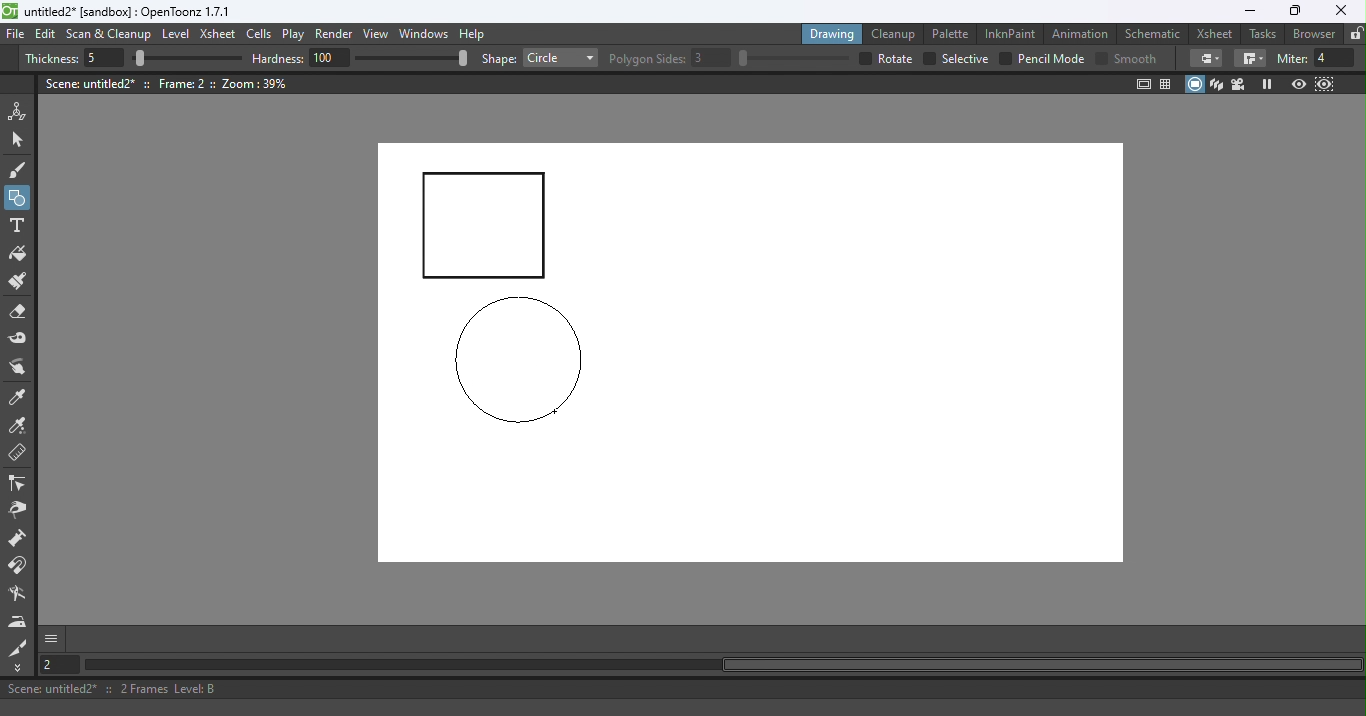 The width and height of the screenshot is (1366, 716). Describe the element at coordinates (499, 60) in the screenshot. I see `shape` at that location.